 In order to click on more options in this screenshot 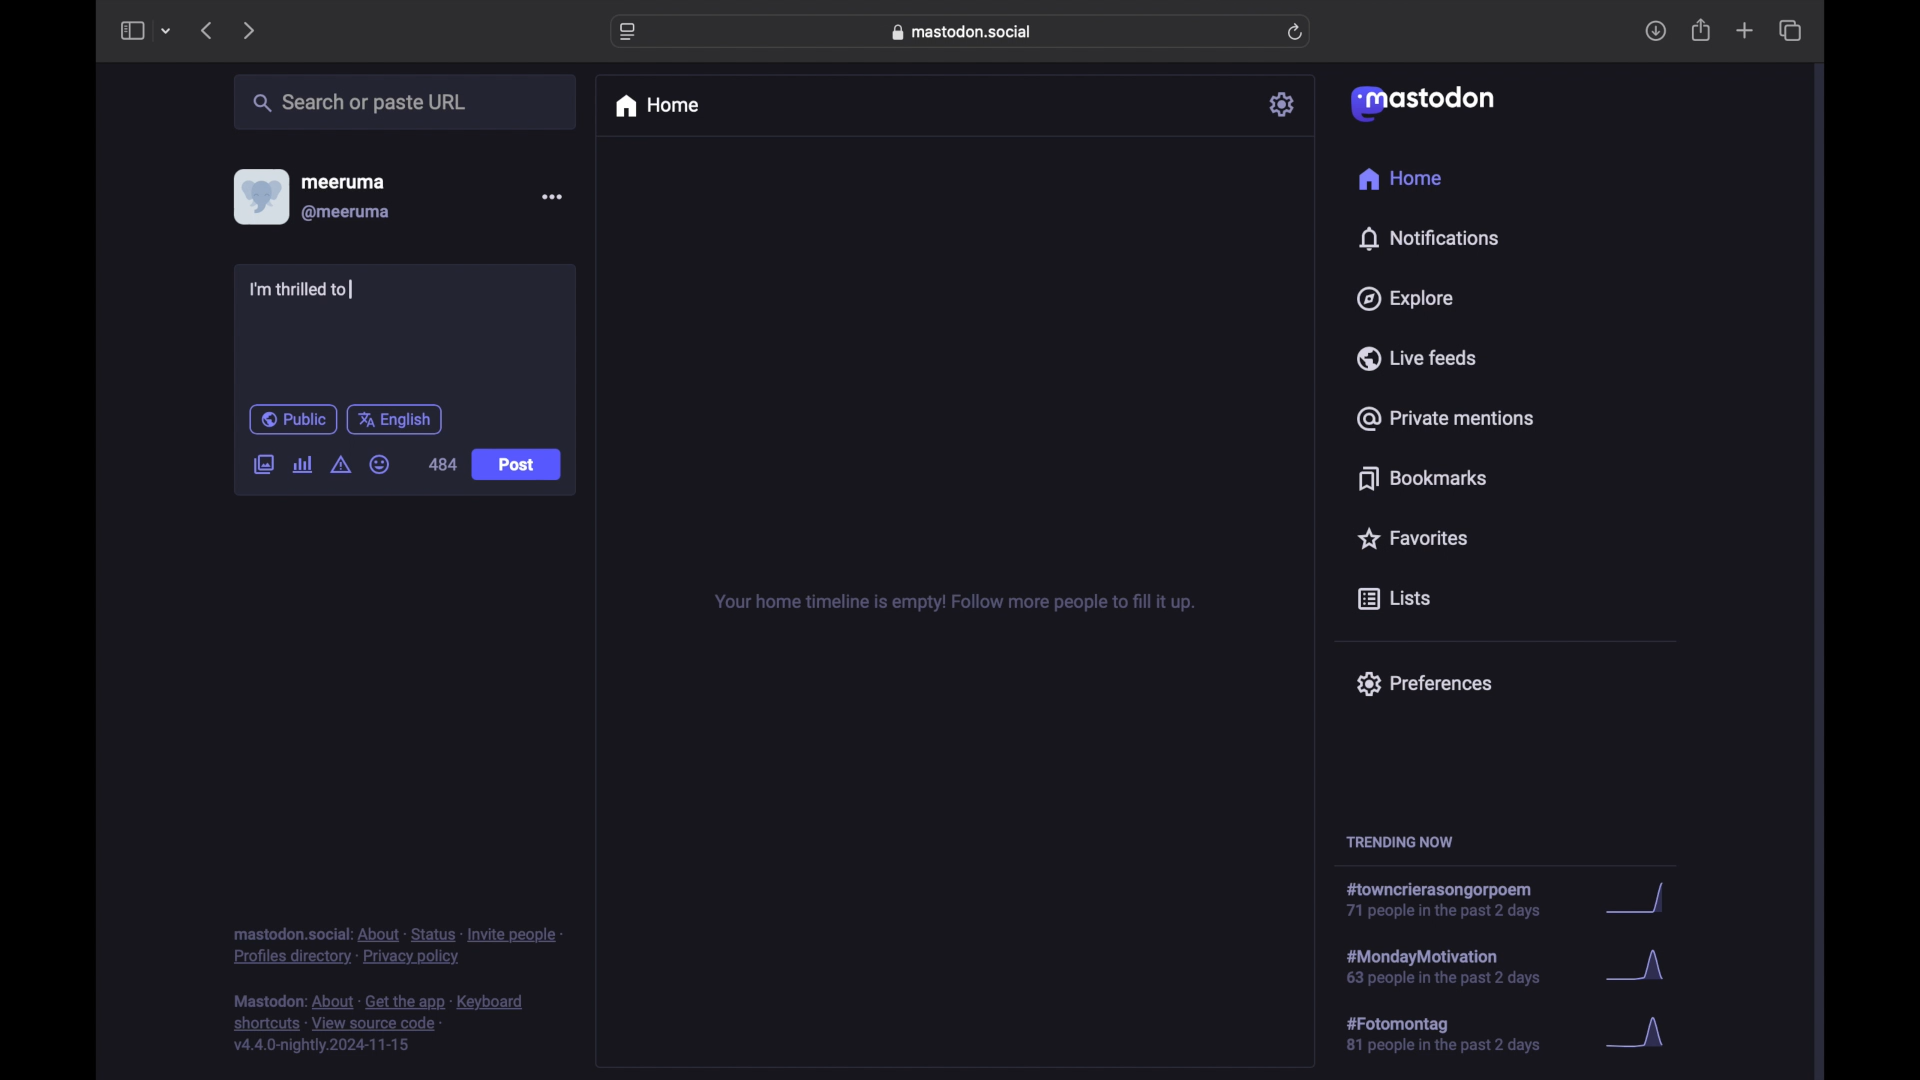, I will do `click(551, 196)`.